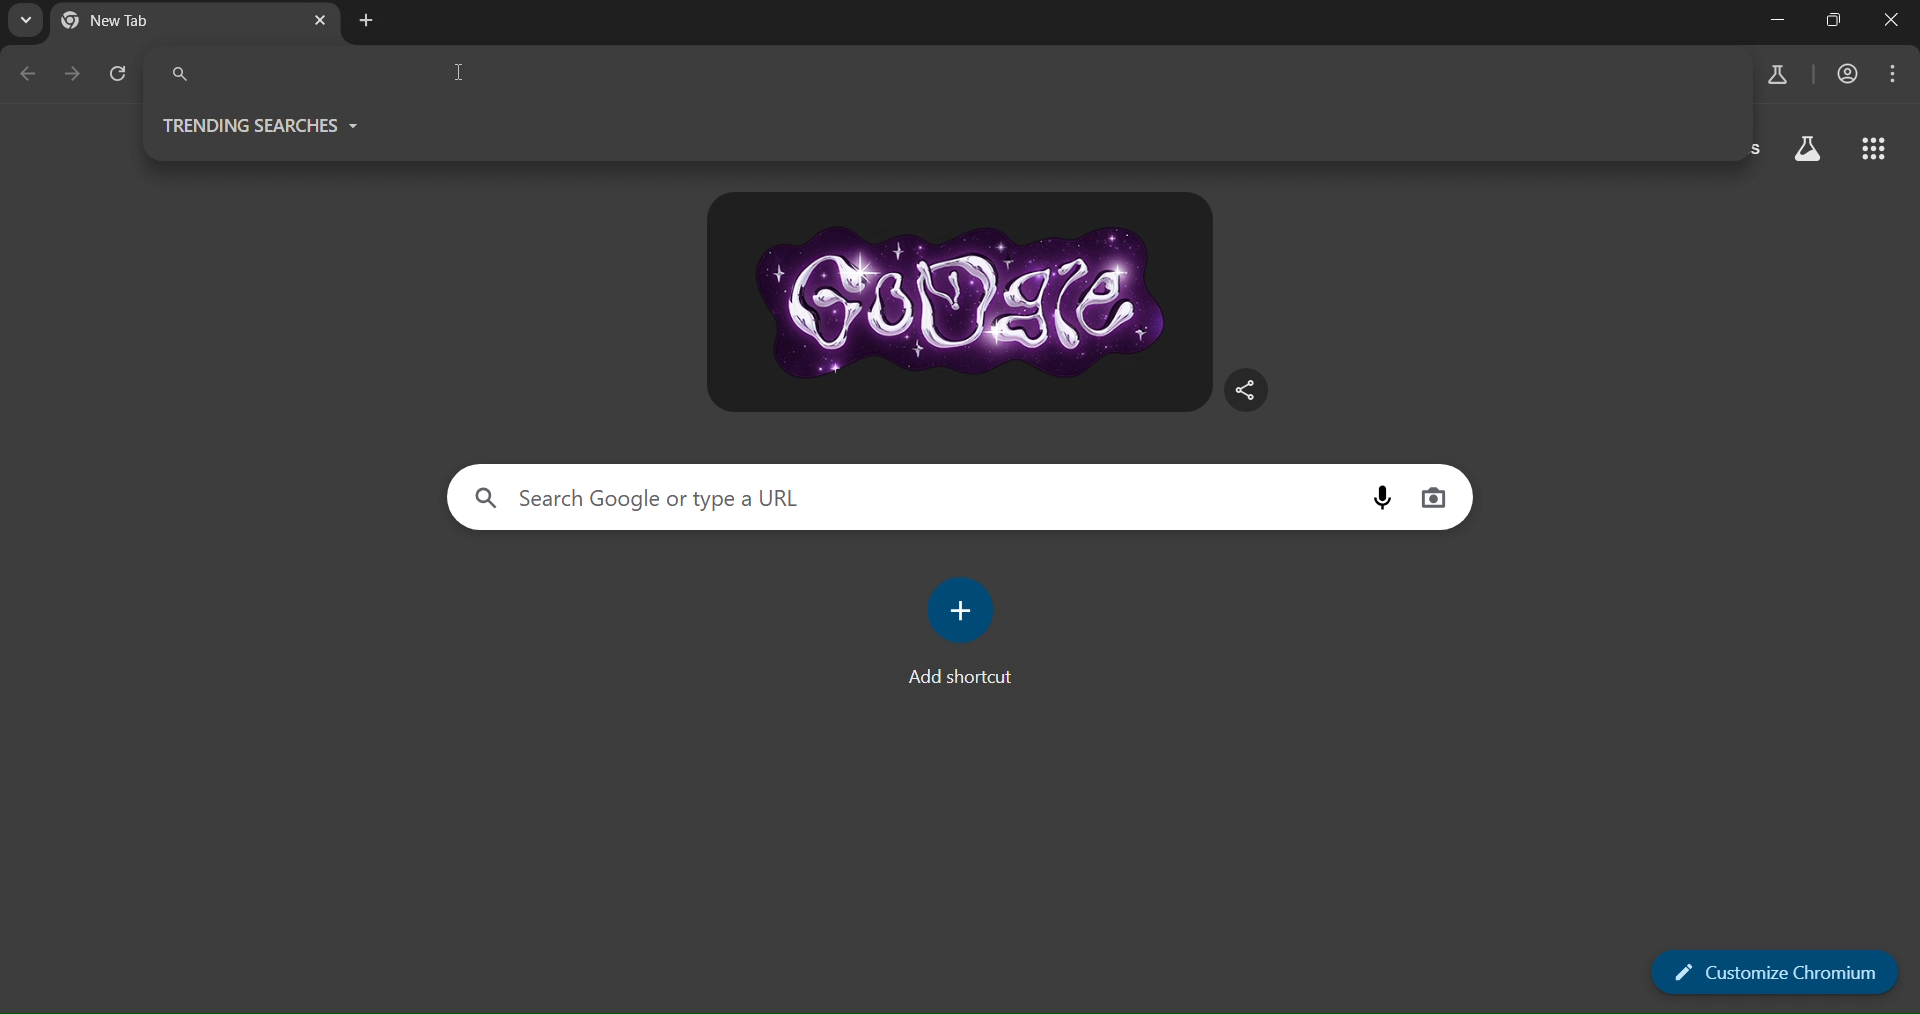 The height and width of the screenshot is (1014, 1920). Describe the element at coordinates (1804, 148) in the screenshot. I see `search labs` at that location.